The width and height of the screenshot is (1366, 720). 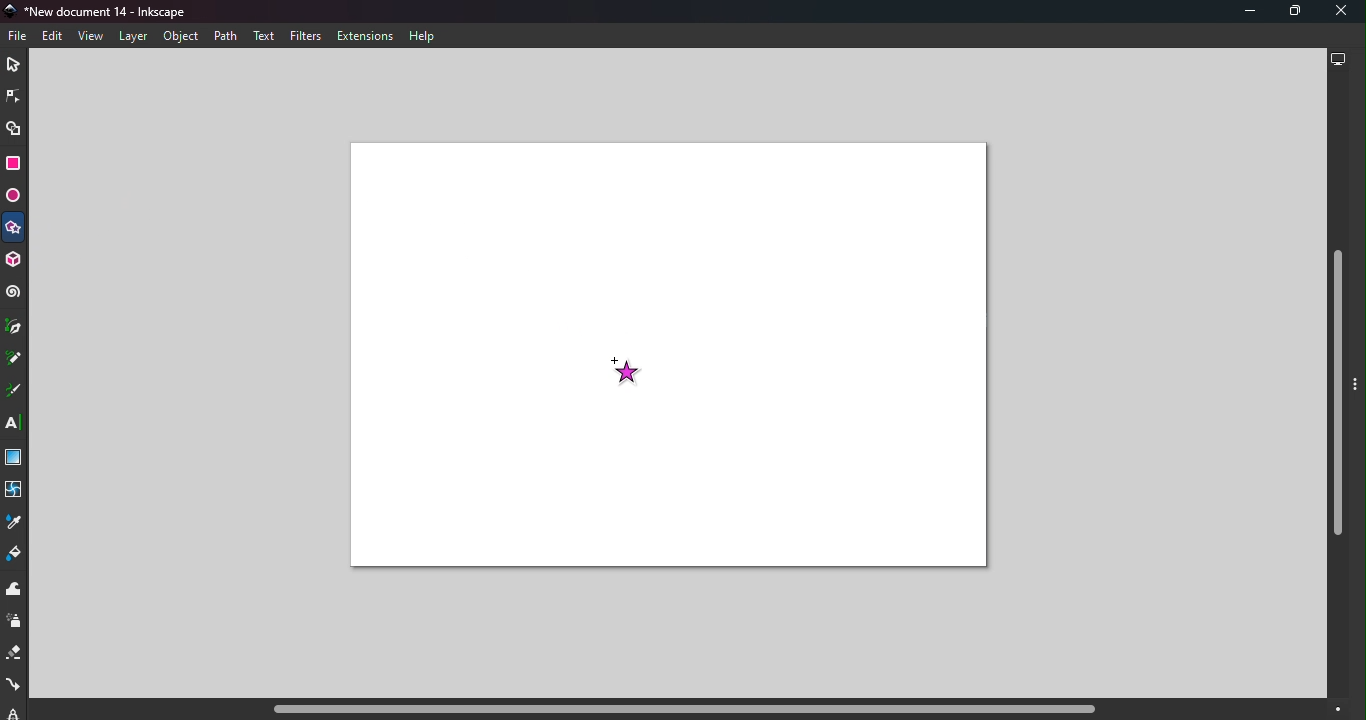 What do you see at coordinates (369, 36) in the screenshot?
I see `Extensions` at bounding box center [369, 36].